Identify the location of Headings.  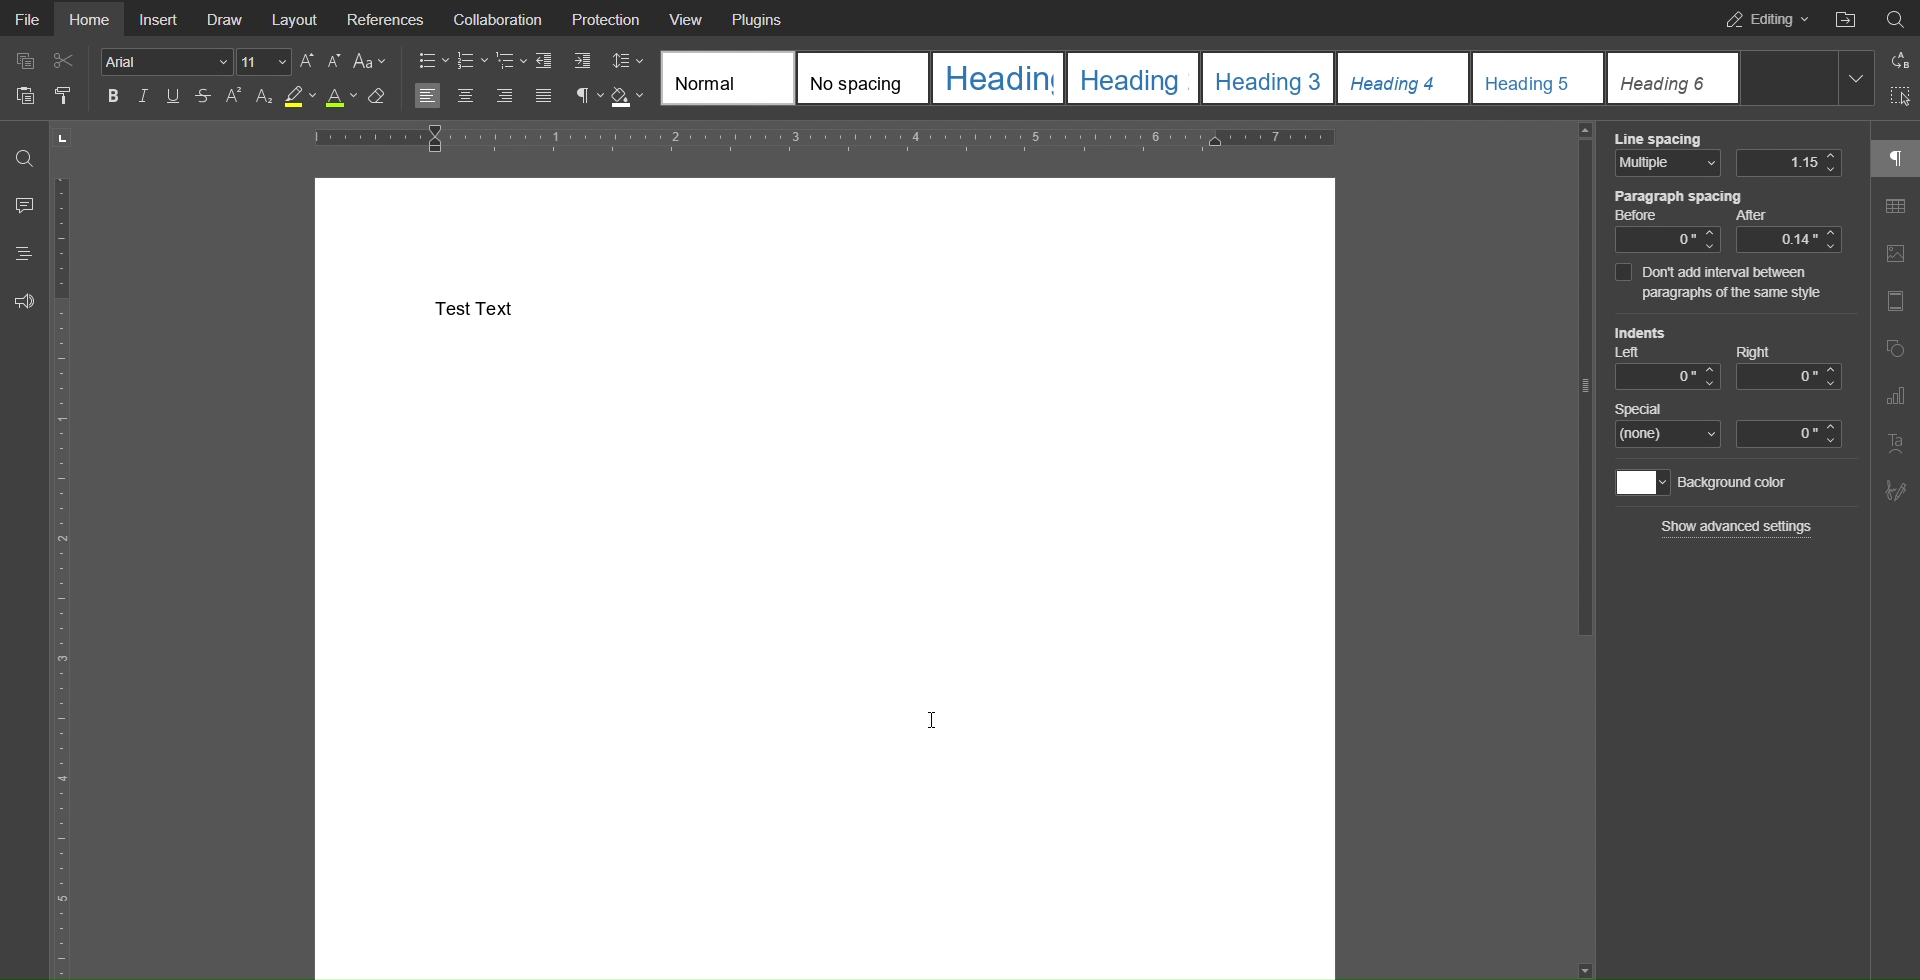
(23, 253).